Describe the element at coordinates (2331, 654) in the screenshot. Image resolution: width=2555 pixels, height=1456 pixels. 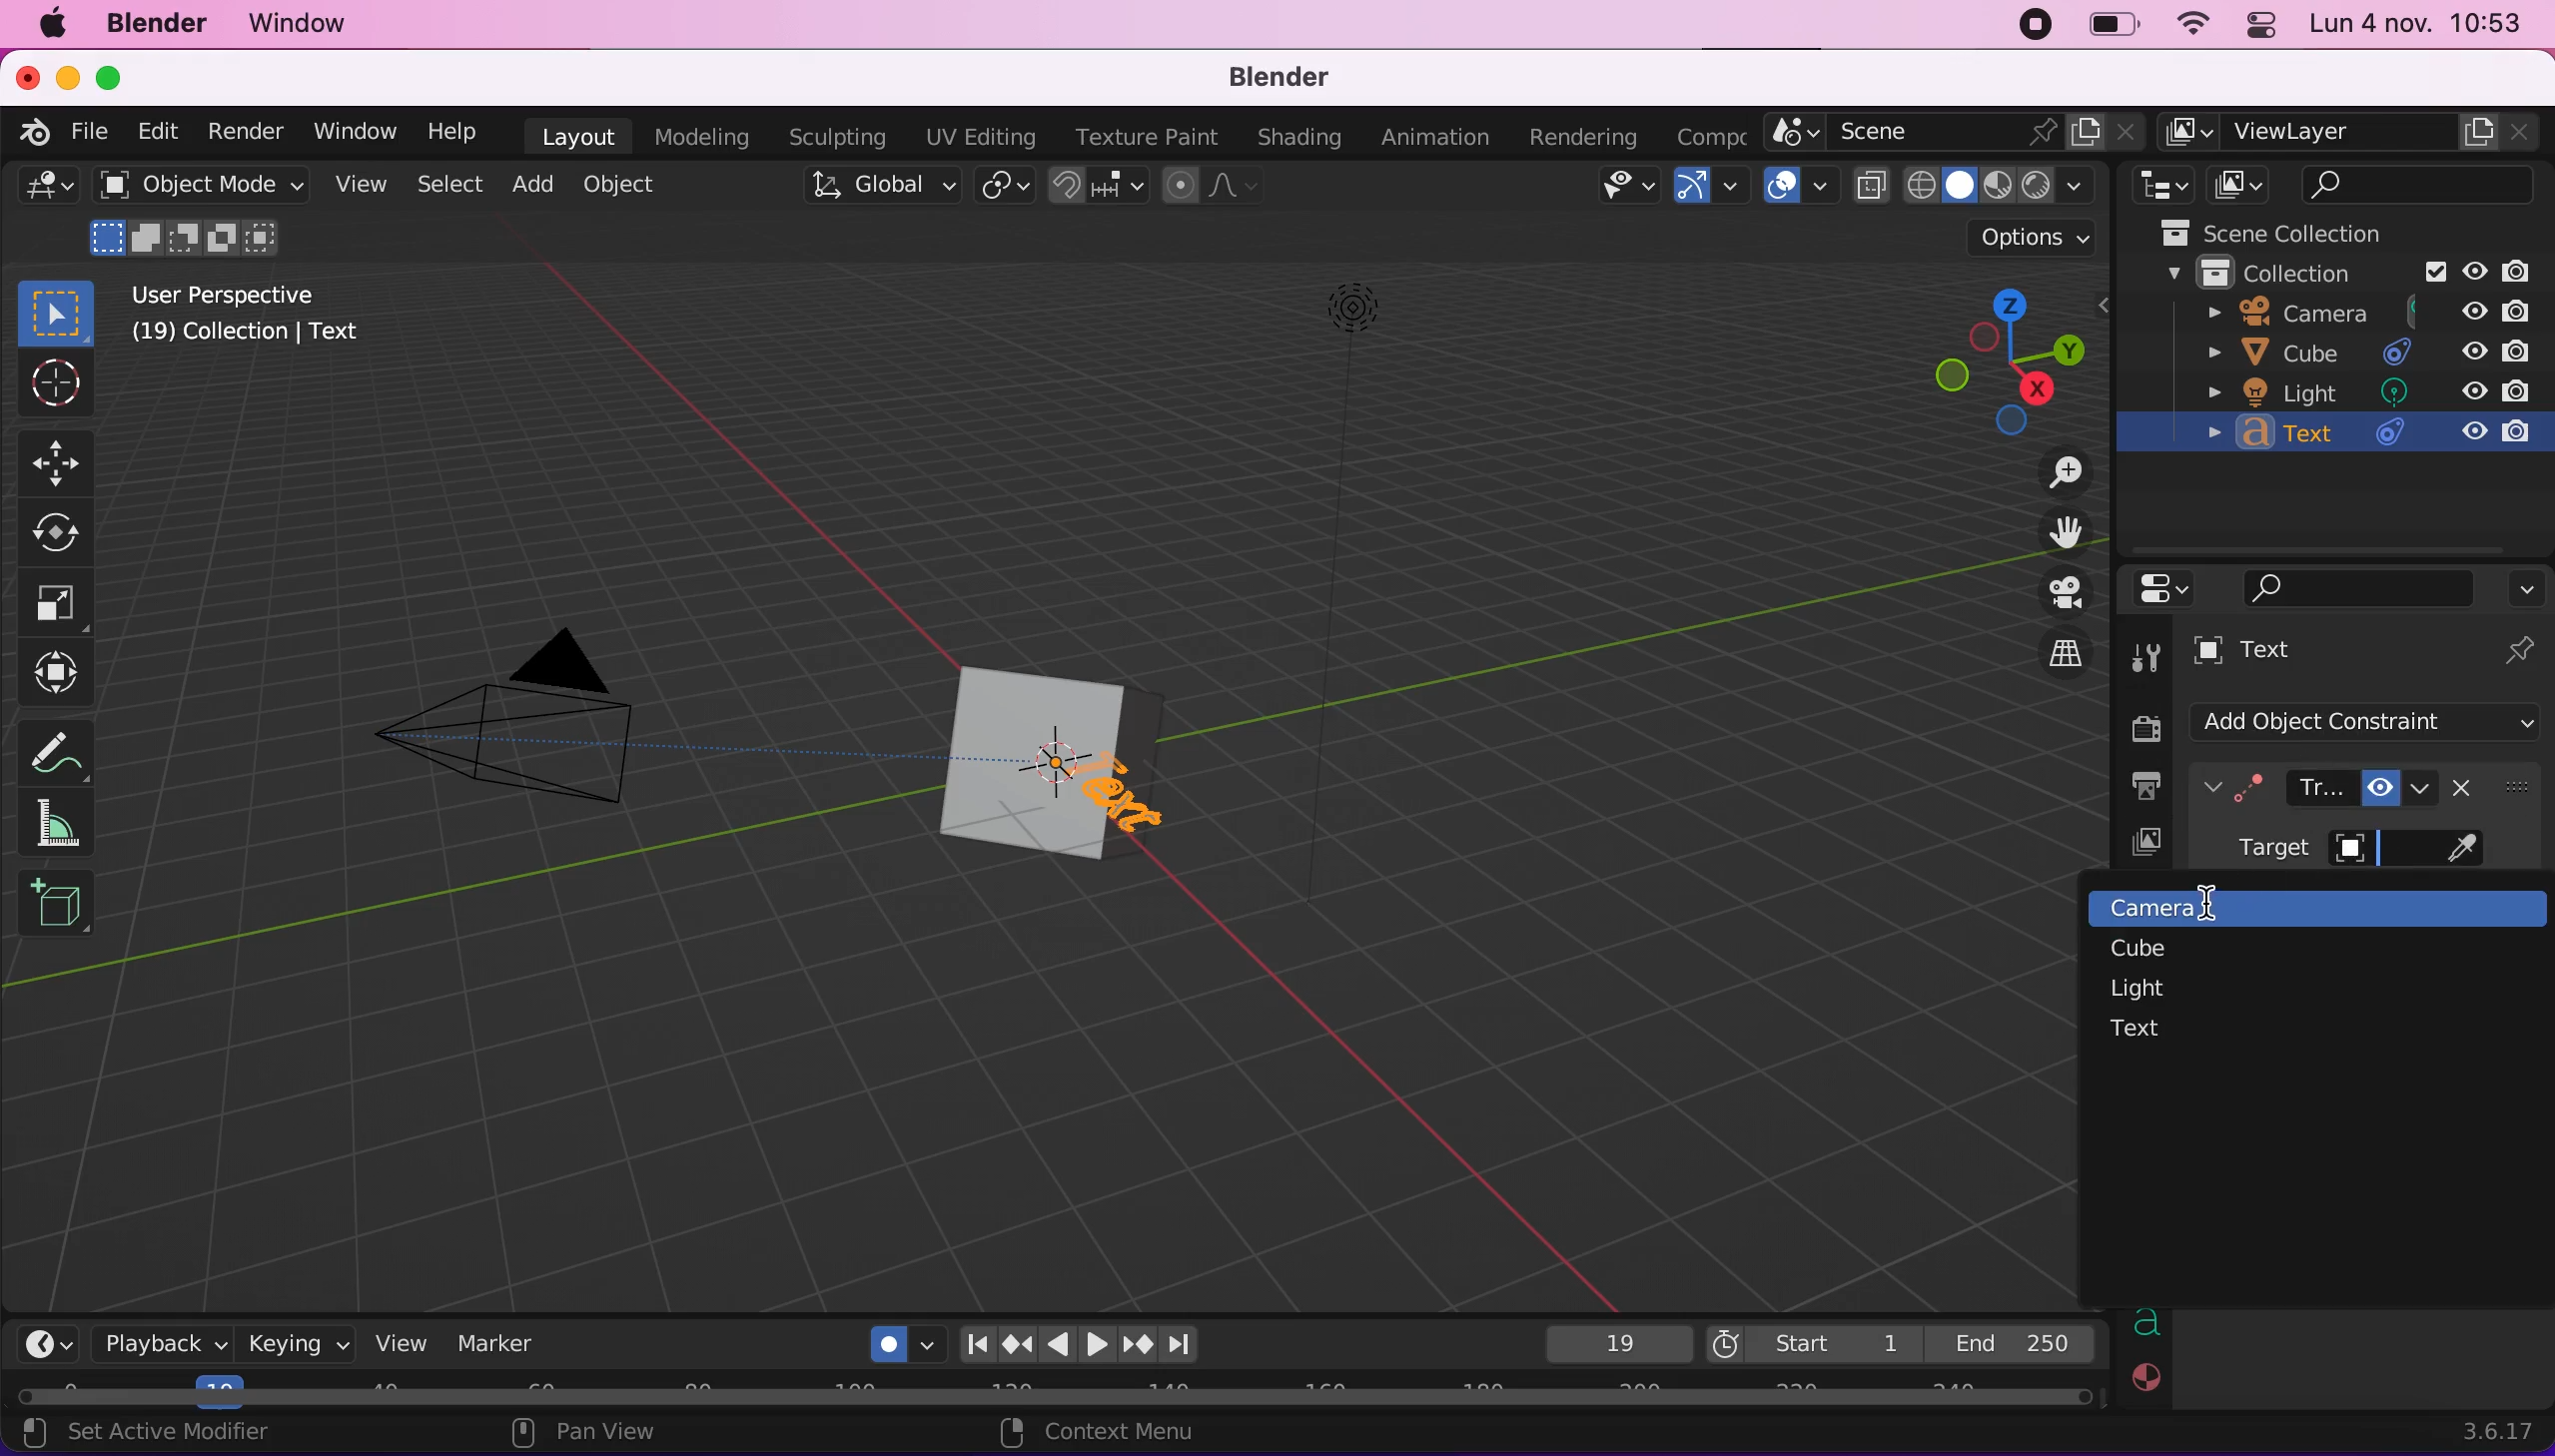
I see `text` at that location.